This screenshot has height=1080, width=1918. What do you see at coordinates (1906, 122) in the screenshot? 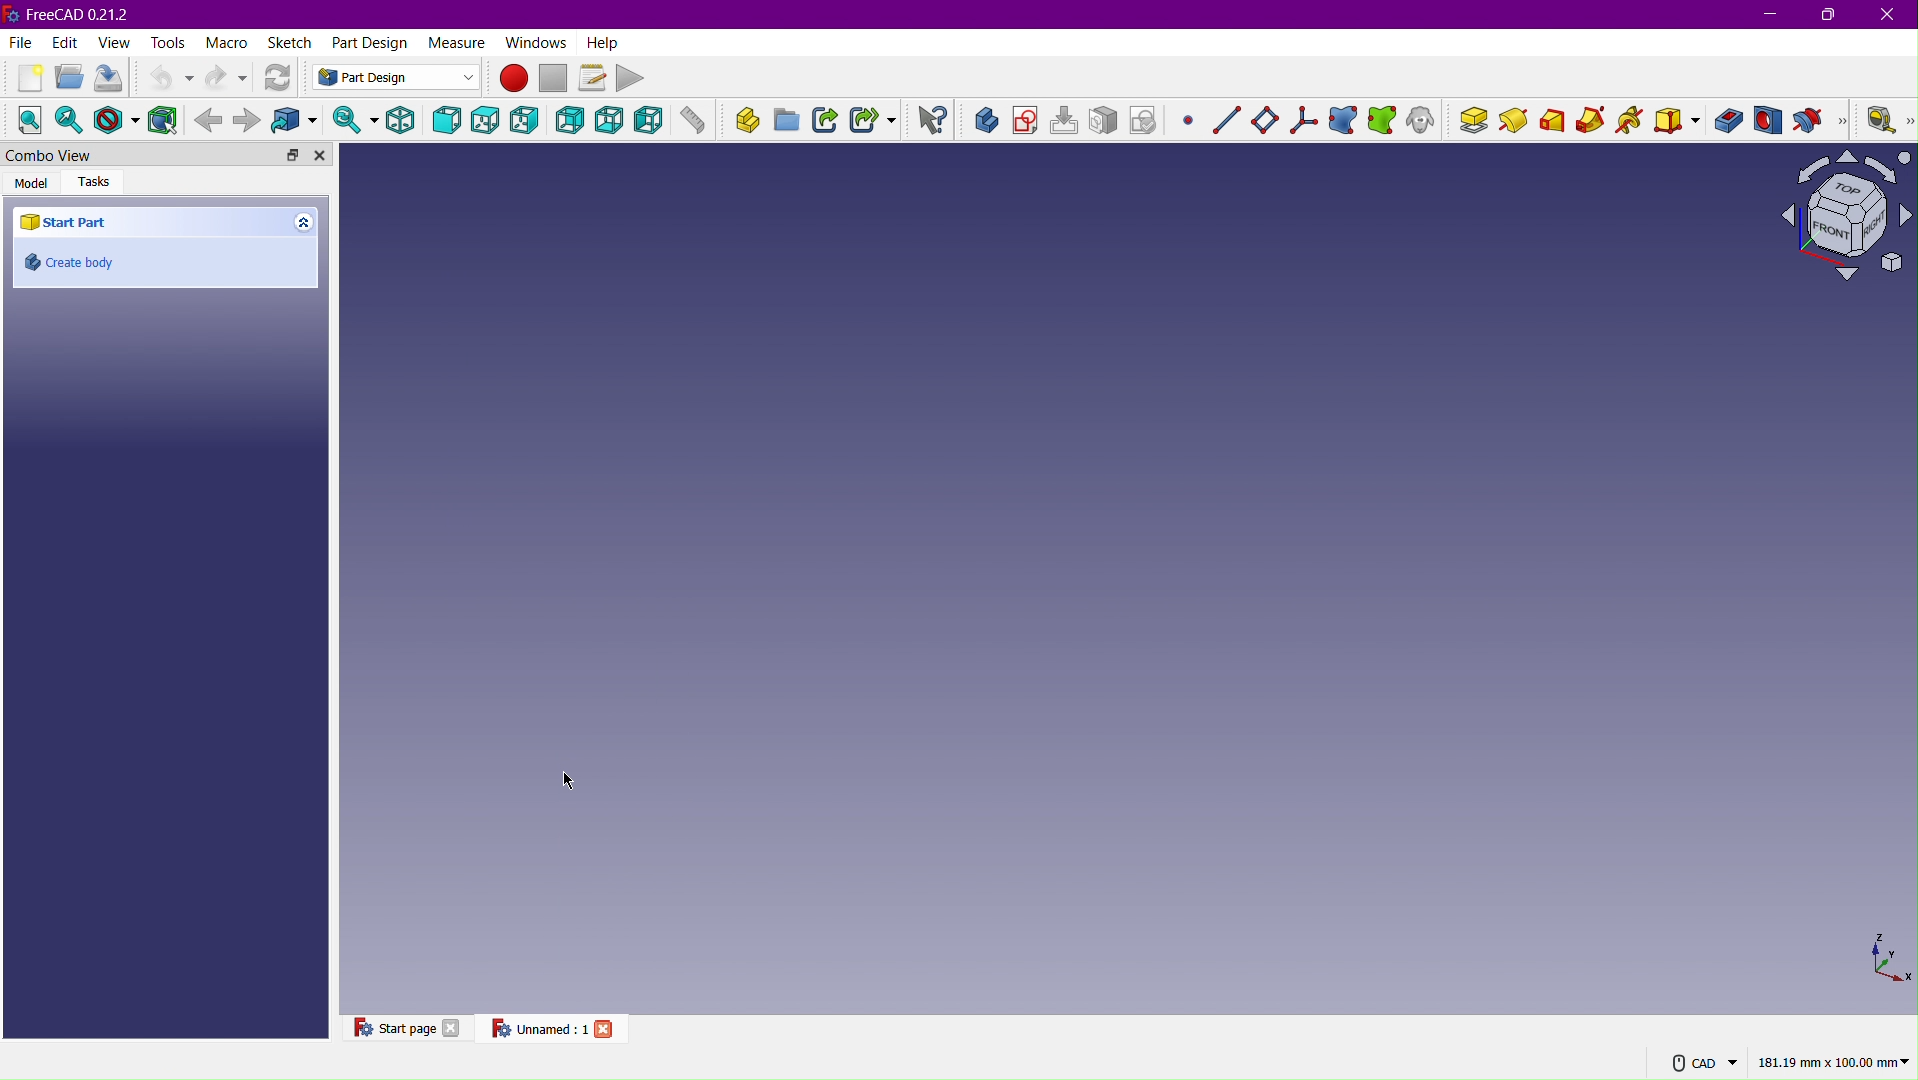
I see `more tools` at bounding box center [1906, 122].